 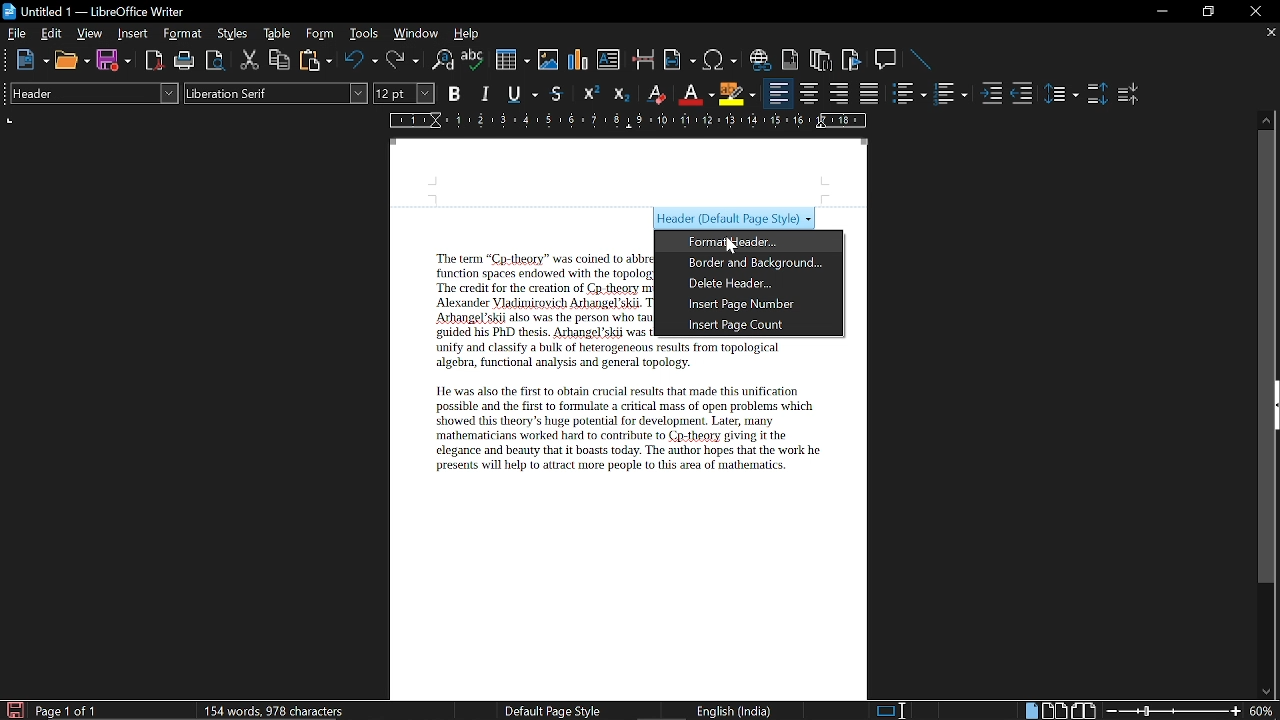 I want to click on Decrease indent, so click(x=1022, y=93).